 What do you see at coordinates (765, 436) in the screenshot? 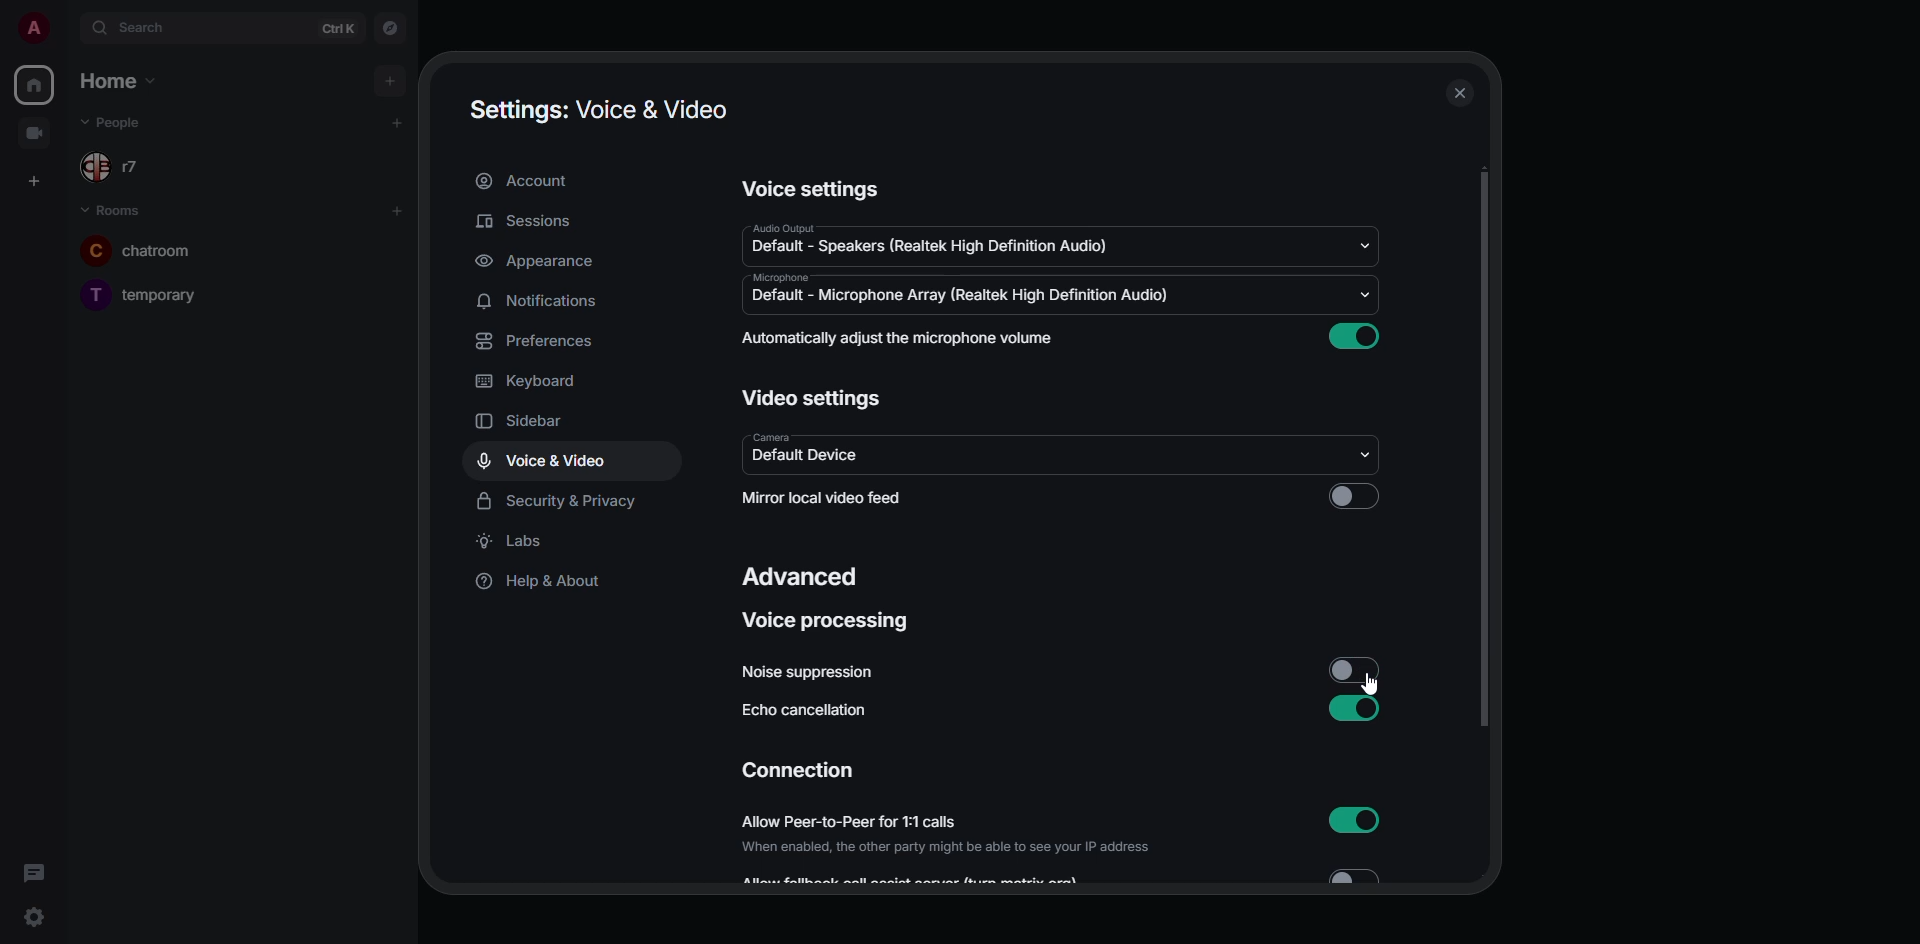
I see `camera` at bounding box center [765, 436].